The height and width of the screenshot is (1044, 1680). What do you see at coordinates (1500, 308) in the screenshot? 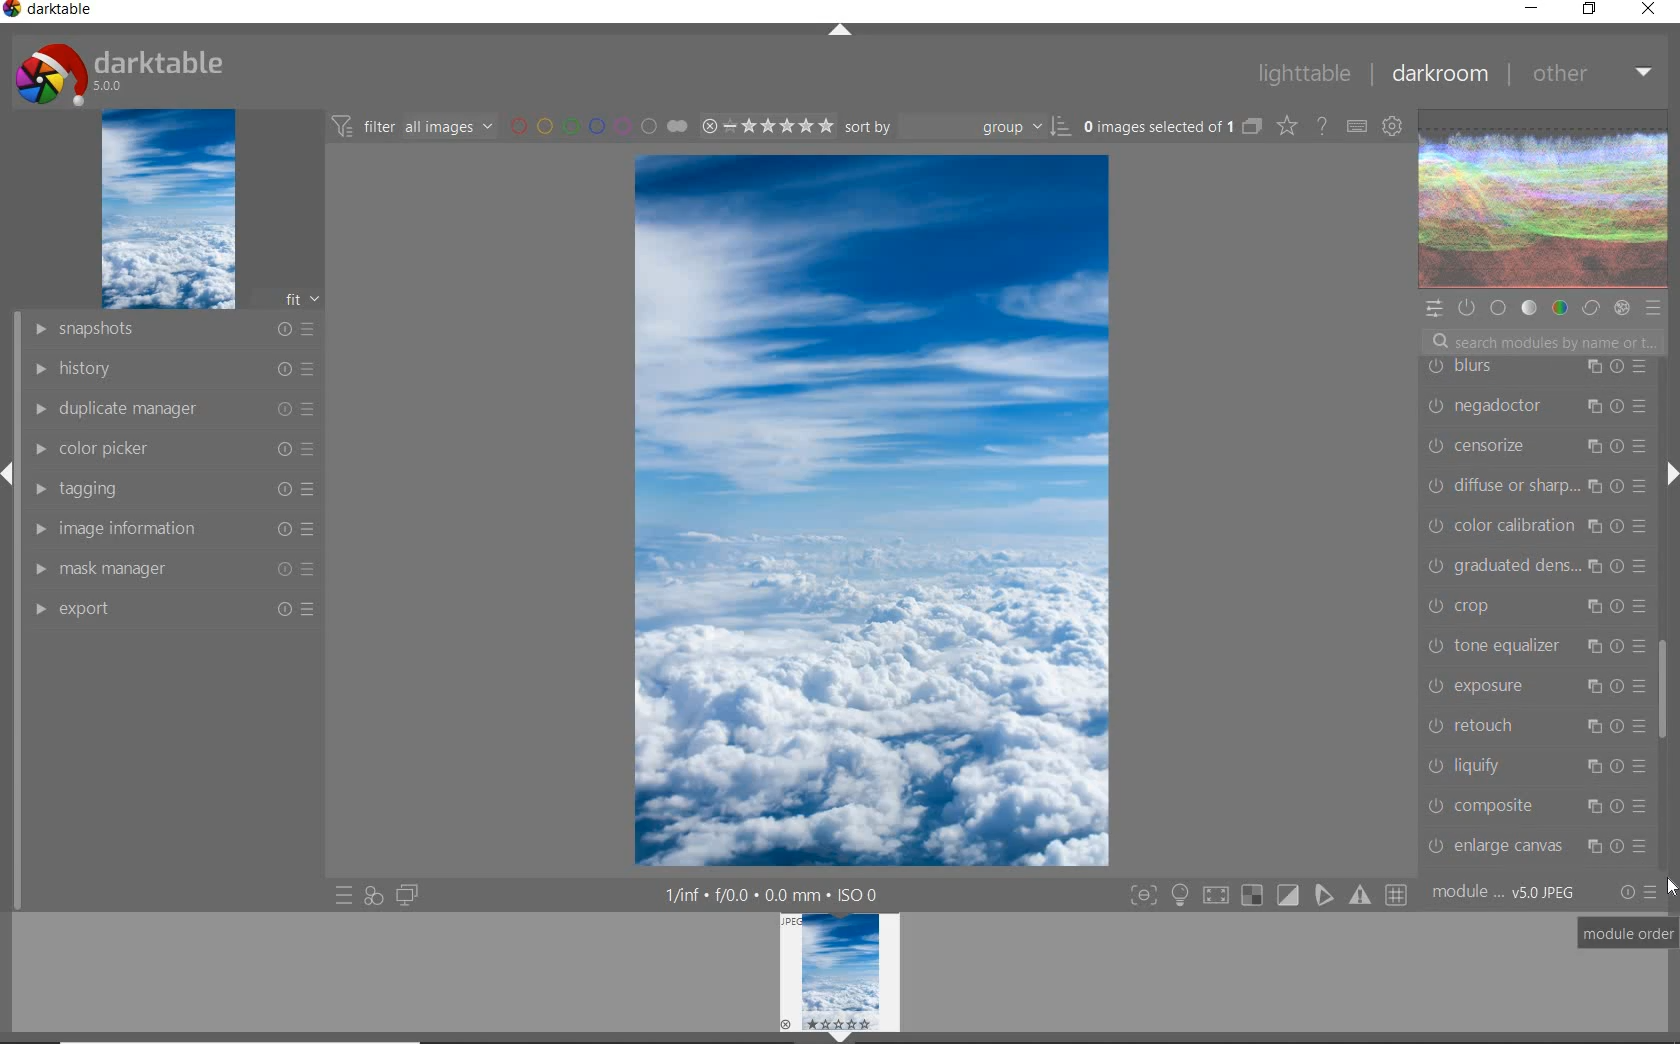
I see `BASE` at bounding box center [1500, 308].